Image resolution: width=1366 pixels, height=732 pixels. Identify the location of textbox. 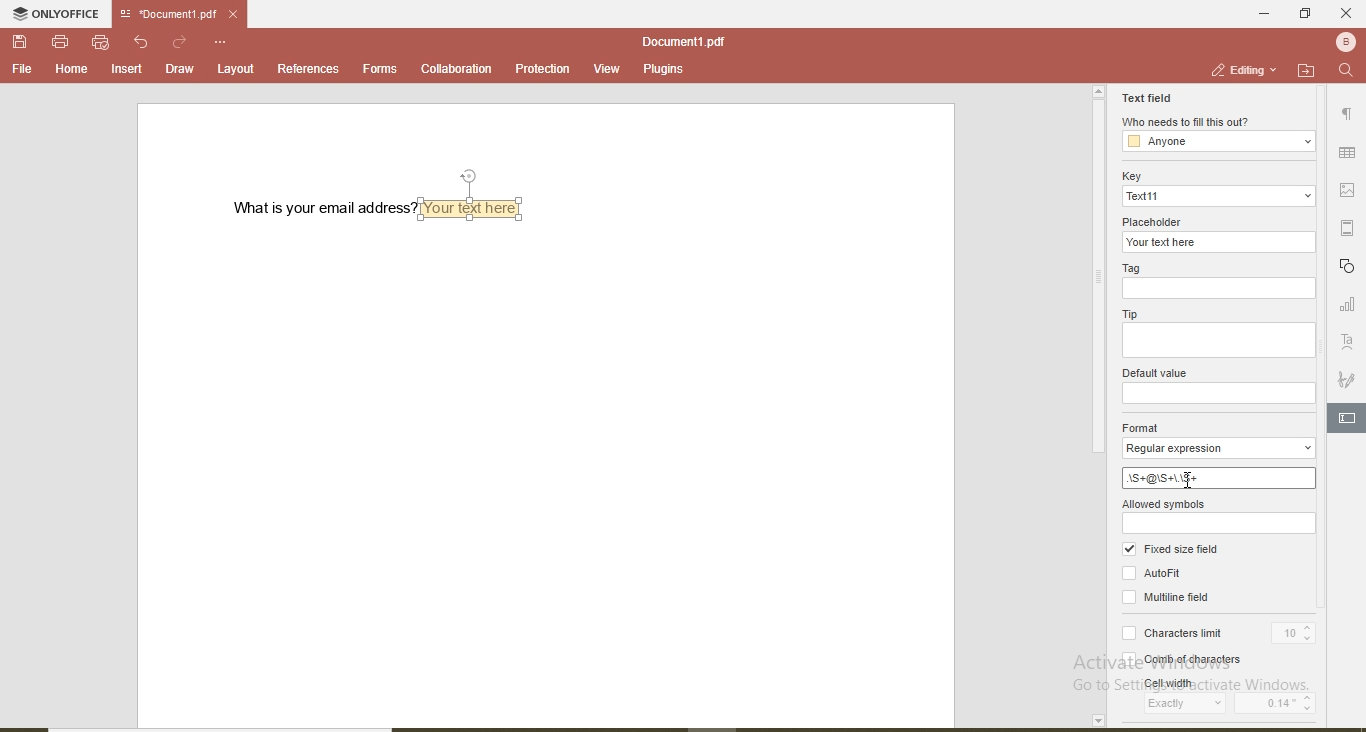
(476, 207).